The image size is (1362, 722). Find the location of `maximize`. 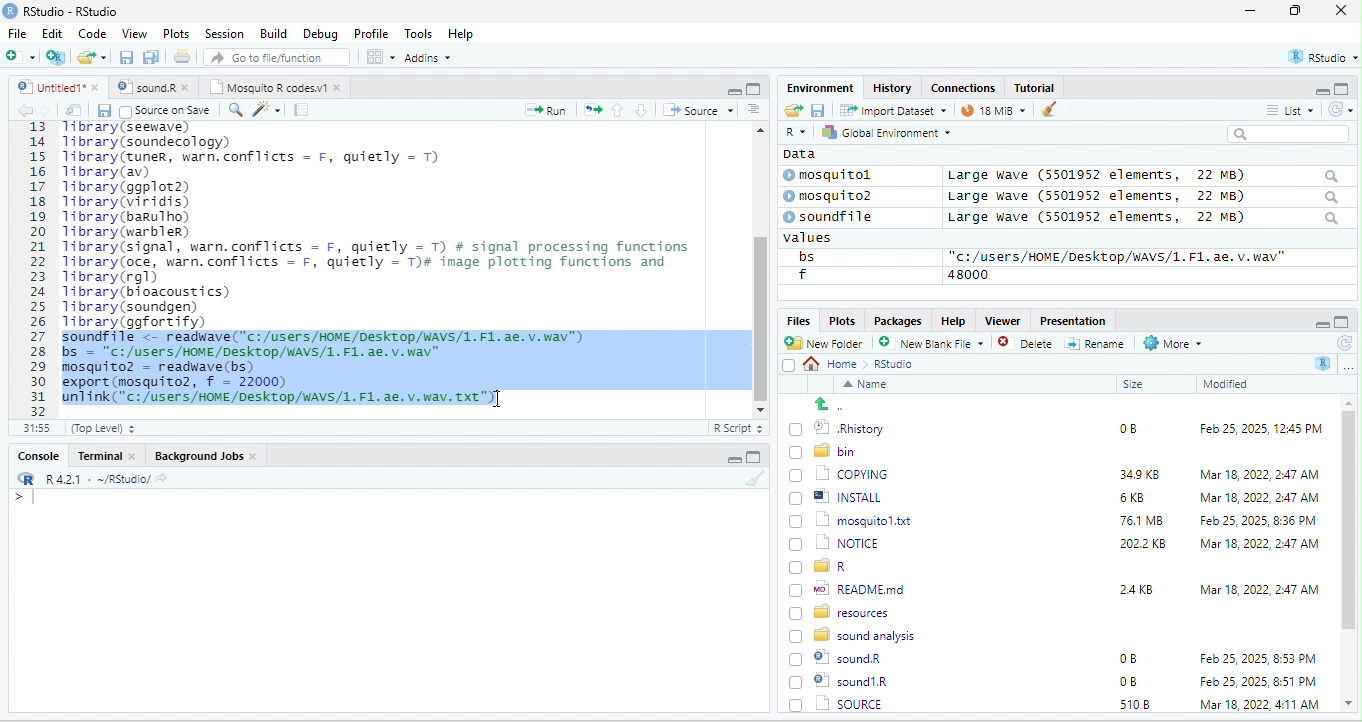

maximize is located at coordinates (1342, 322).